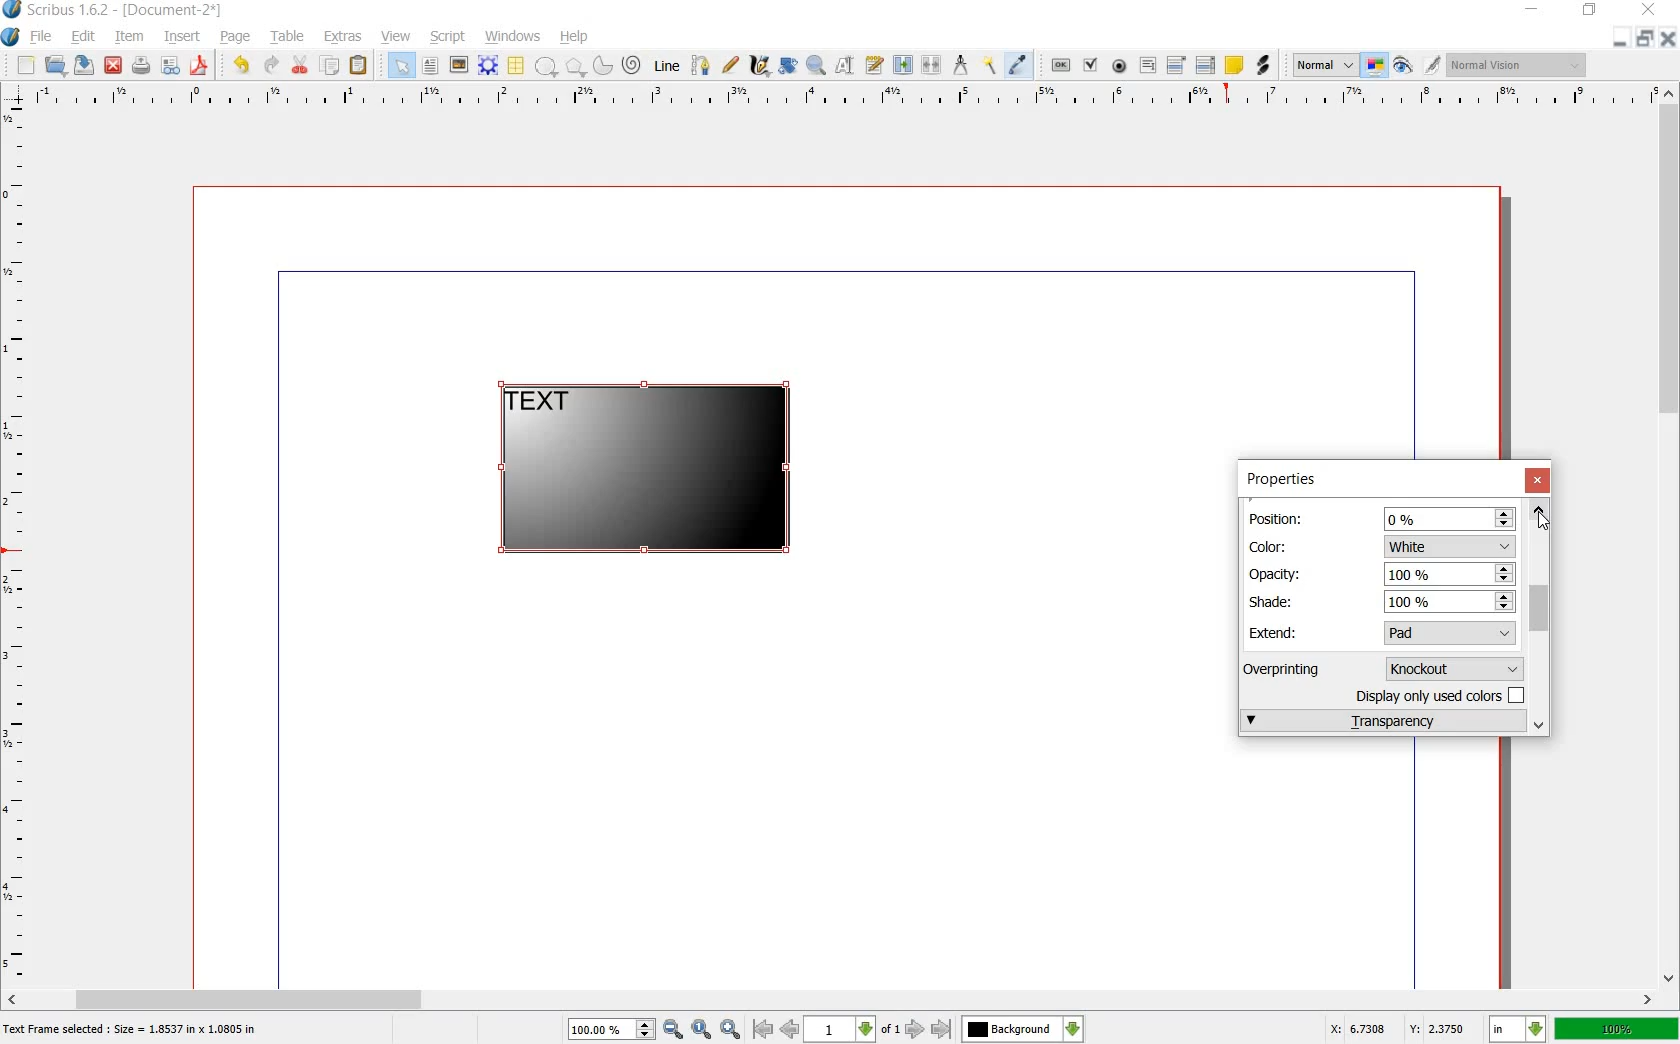 Image resolution: width=1680 pixels, height=1044 pixels. Describe the element at coordinates (1234, 65) in the screenshot. I see `text annotation` at that location.